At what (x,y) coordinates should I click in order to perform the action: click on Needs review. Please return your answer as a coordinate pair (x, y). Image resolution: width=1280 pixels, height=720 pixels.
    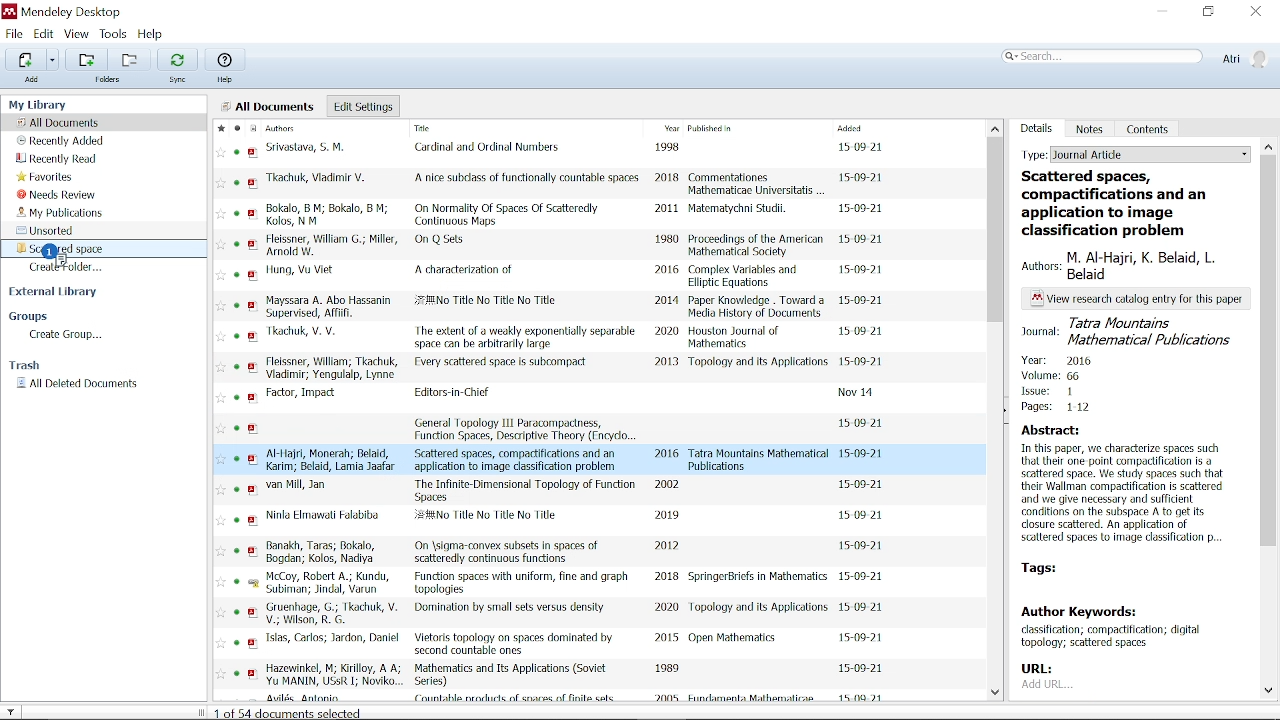
    Looking at the image, I should click on (57, 195).